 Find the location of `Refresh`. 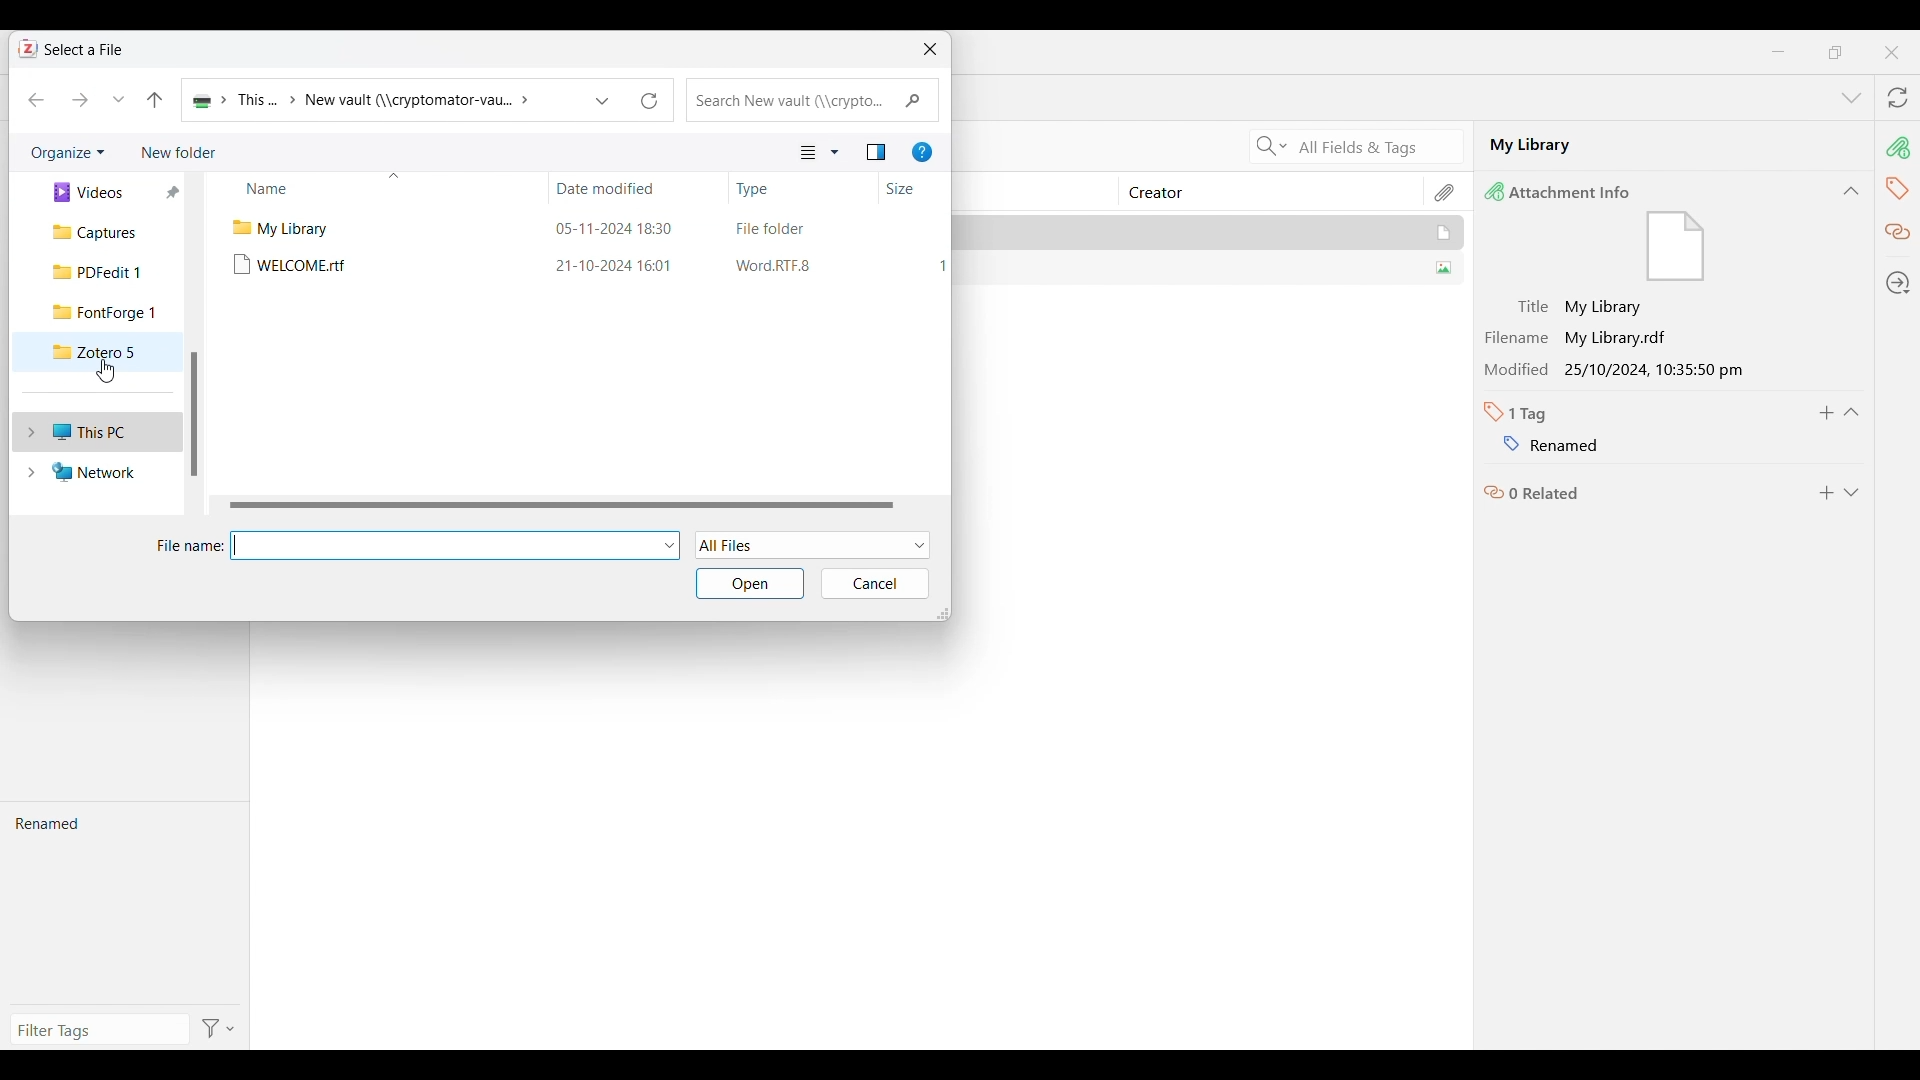

Refresh is located at coordinates (651, 100).